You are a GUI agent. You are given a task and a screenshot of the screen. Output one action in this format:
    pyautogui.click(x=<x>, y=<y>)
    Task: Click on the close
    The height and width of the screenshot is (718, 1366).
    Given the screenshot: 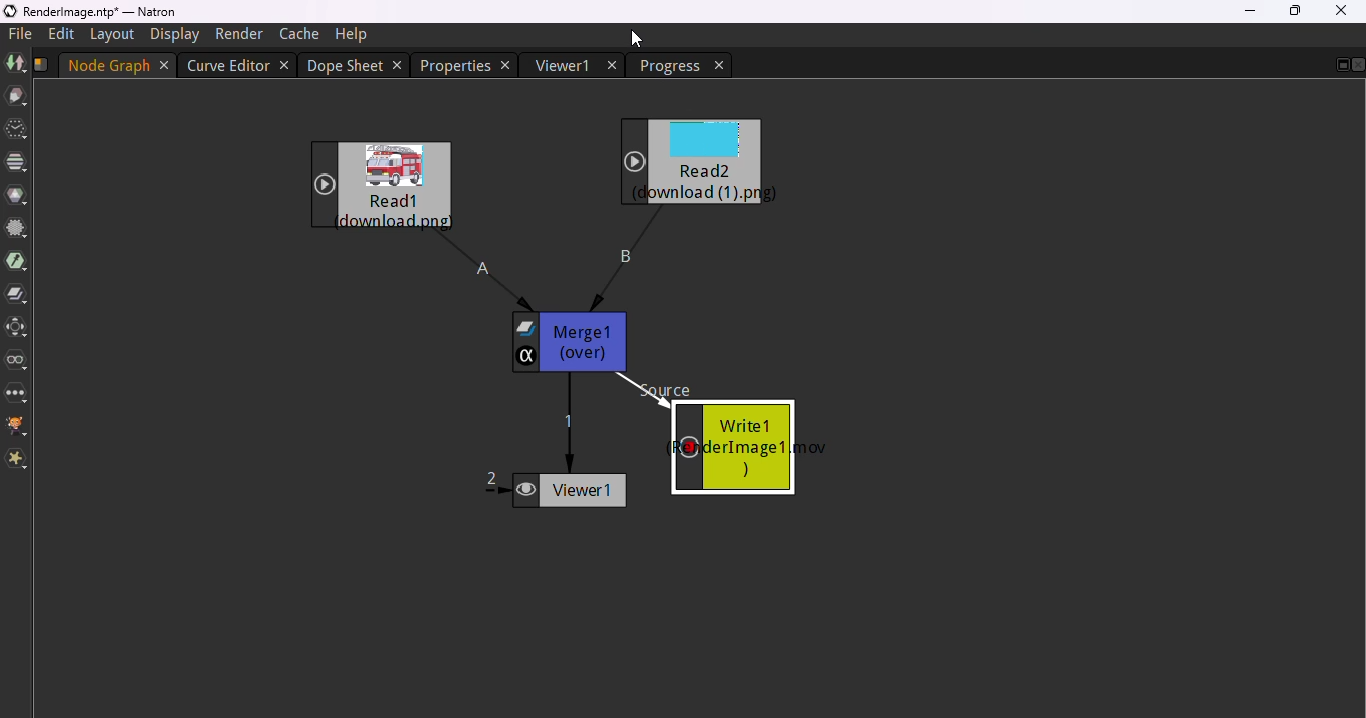 What is the action you would take?
    pyautogui.click(x=1341, y=10)
    